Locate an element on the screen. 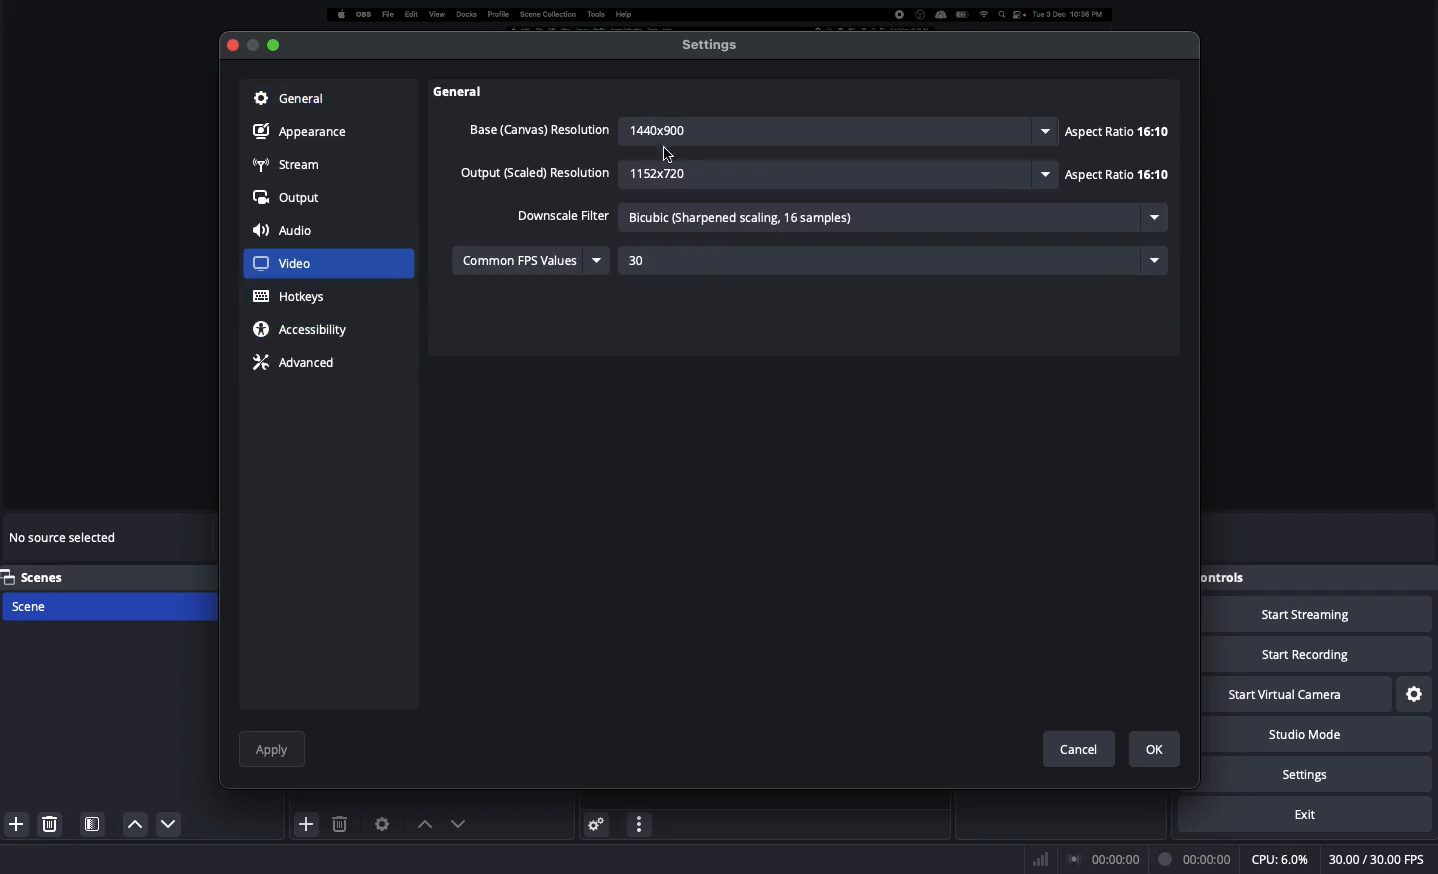  1440x900 is located at coordinates (838, 132).